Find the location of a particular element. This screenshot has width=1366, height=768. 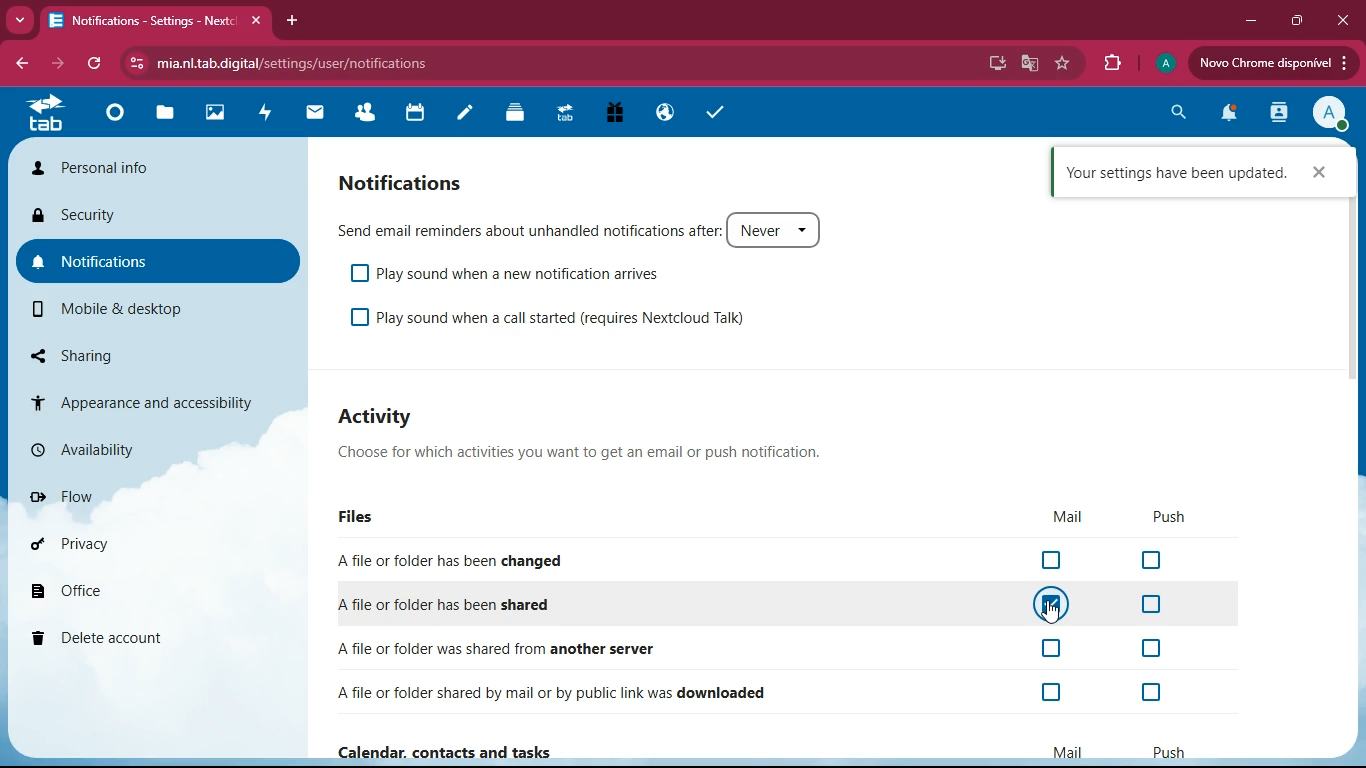

files is located at coordinates (165, 114).